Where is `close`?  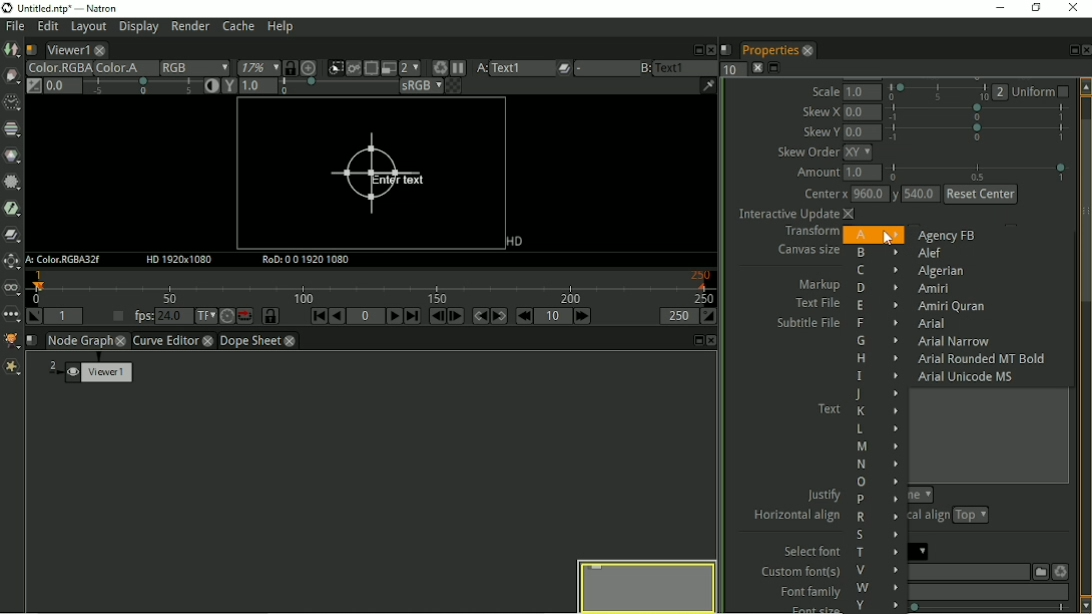
close is located at coordinates (101, 50).